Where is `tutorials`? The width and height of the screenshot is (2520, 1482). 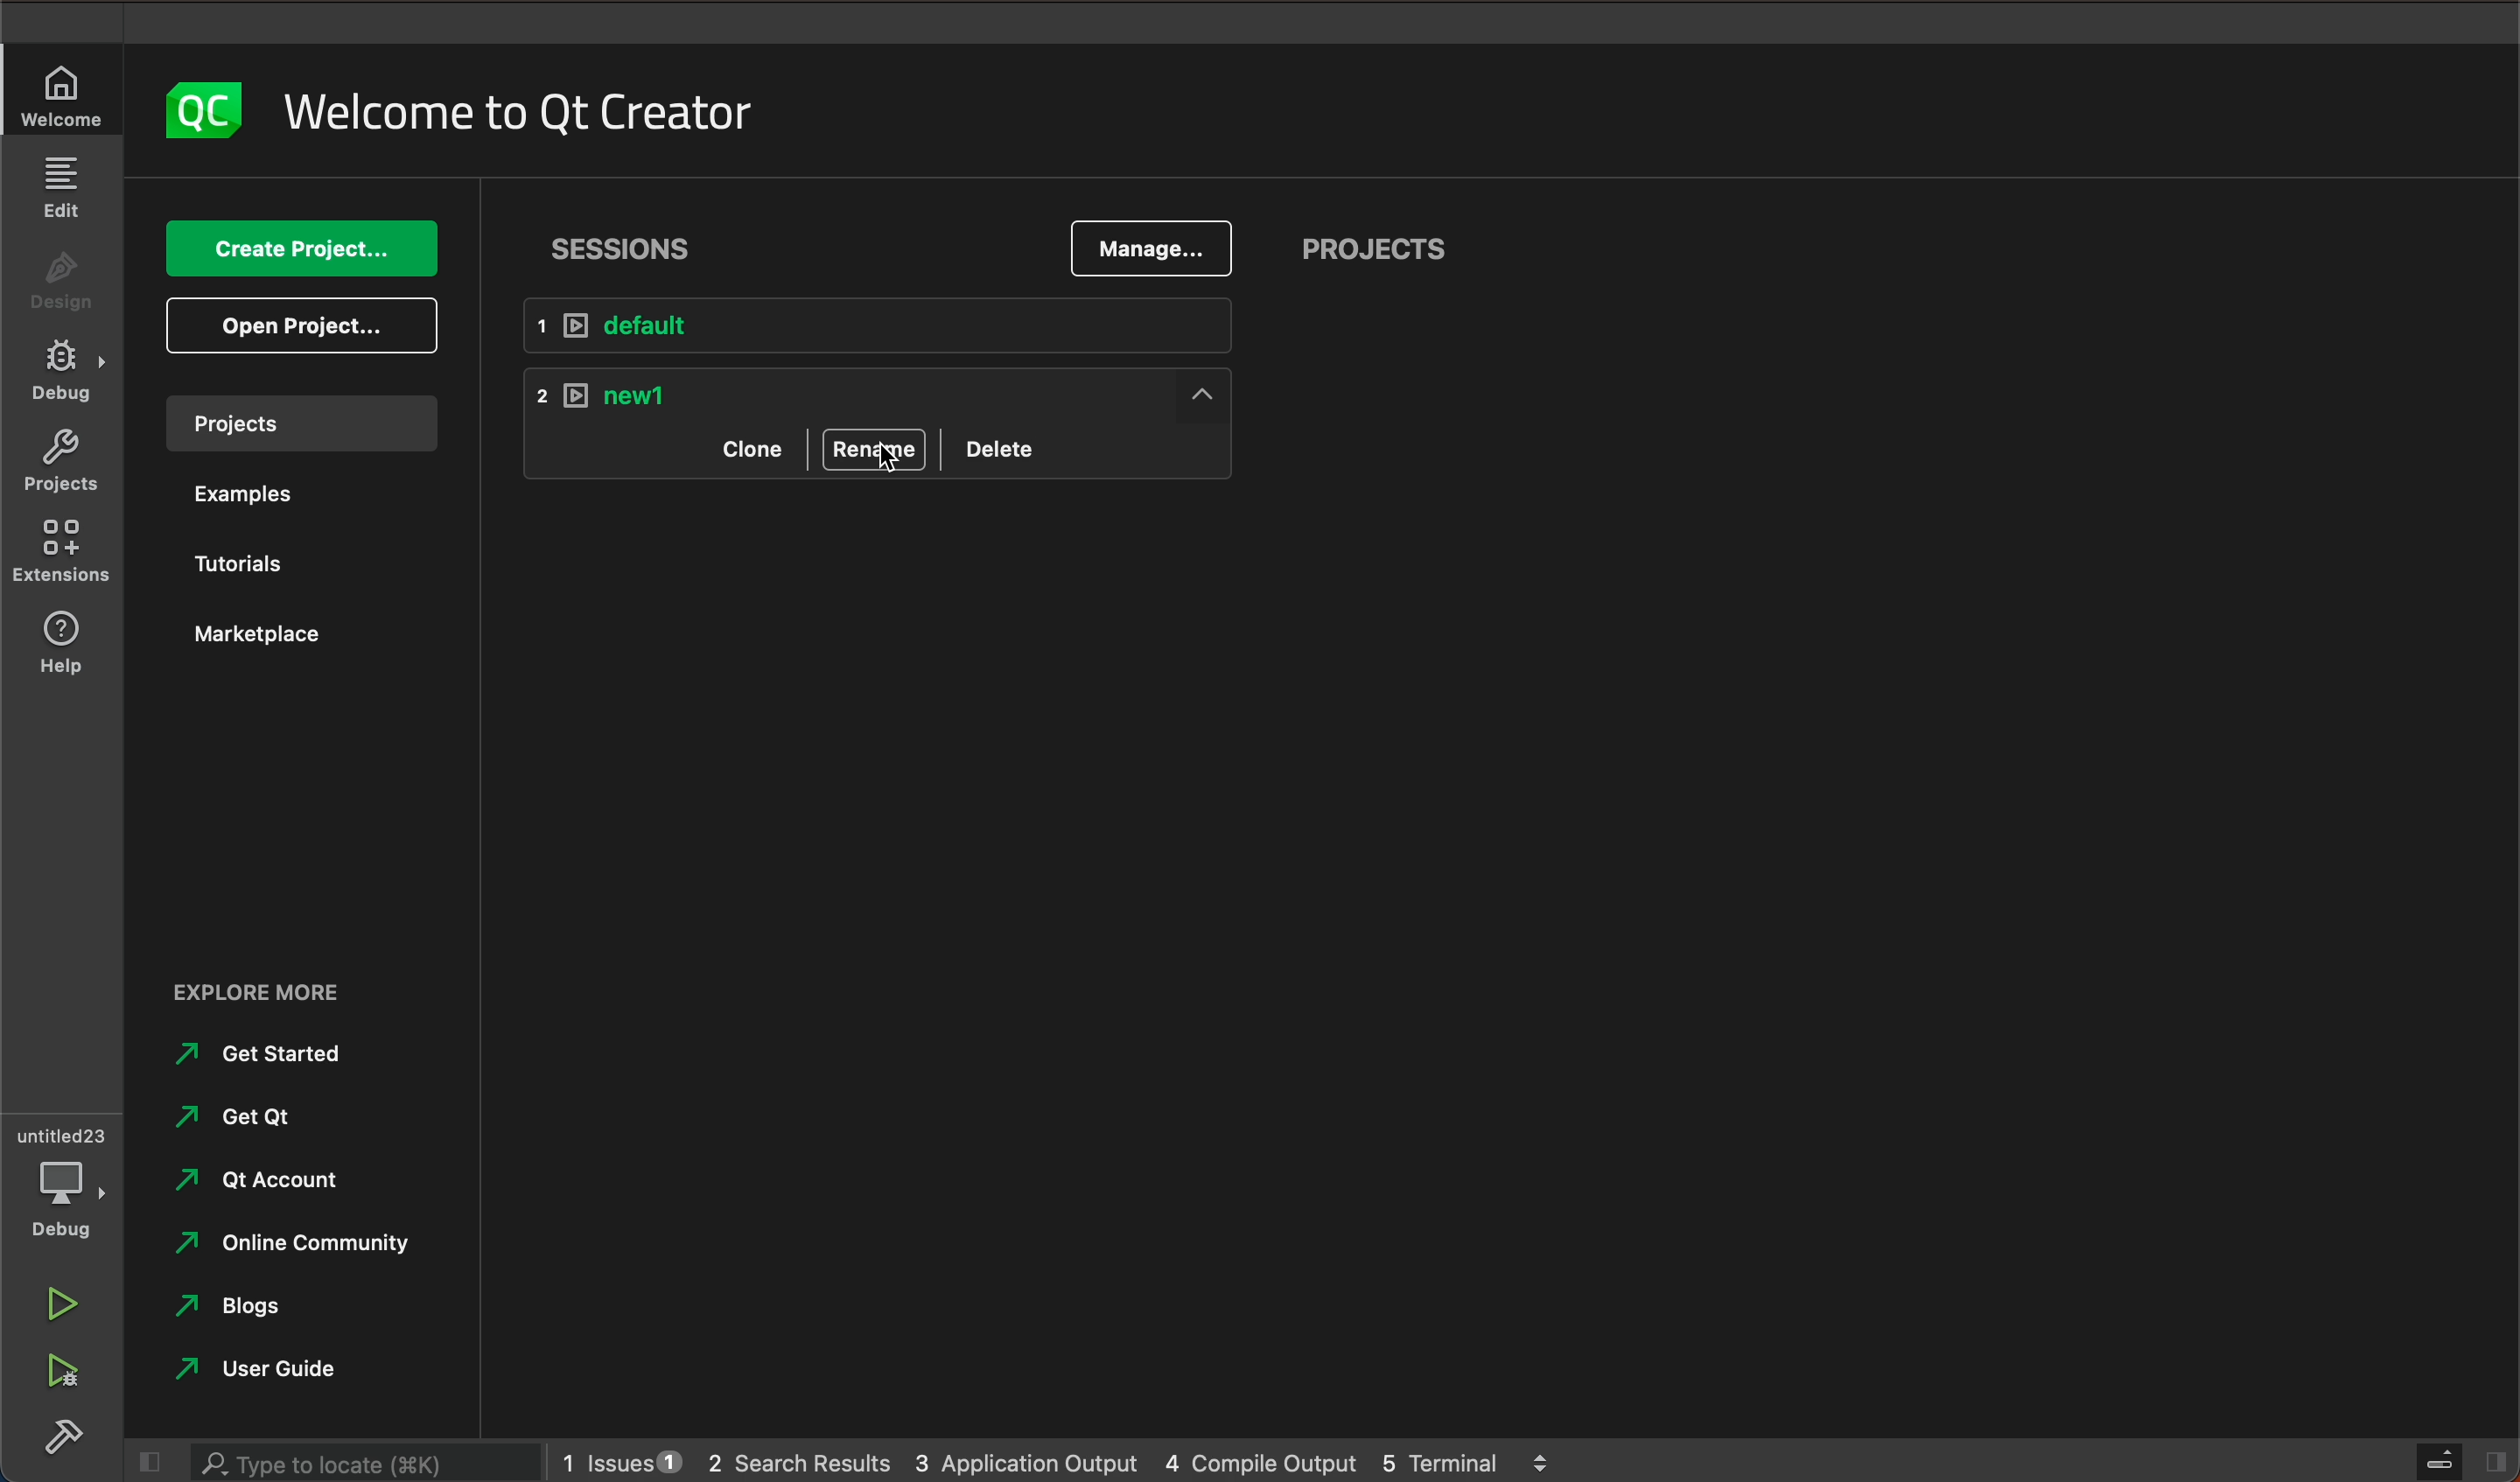
tutorials is located at coordinates (245, 561).